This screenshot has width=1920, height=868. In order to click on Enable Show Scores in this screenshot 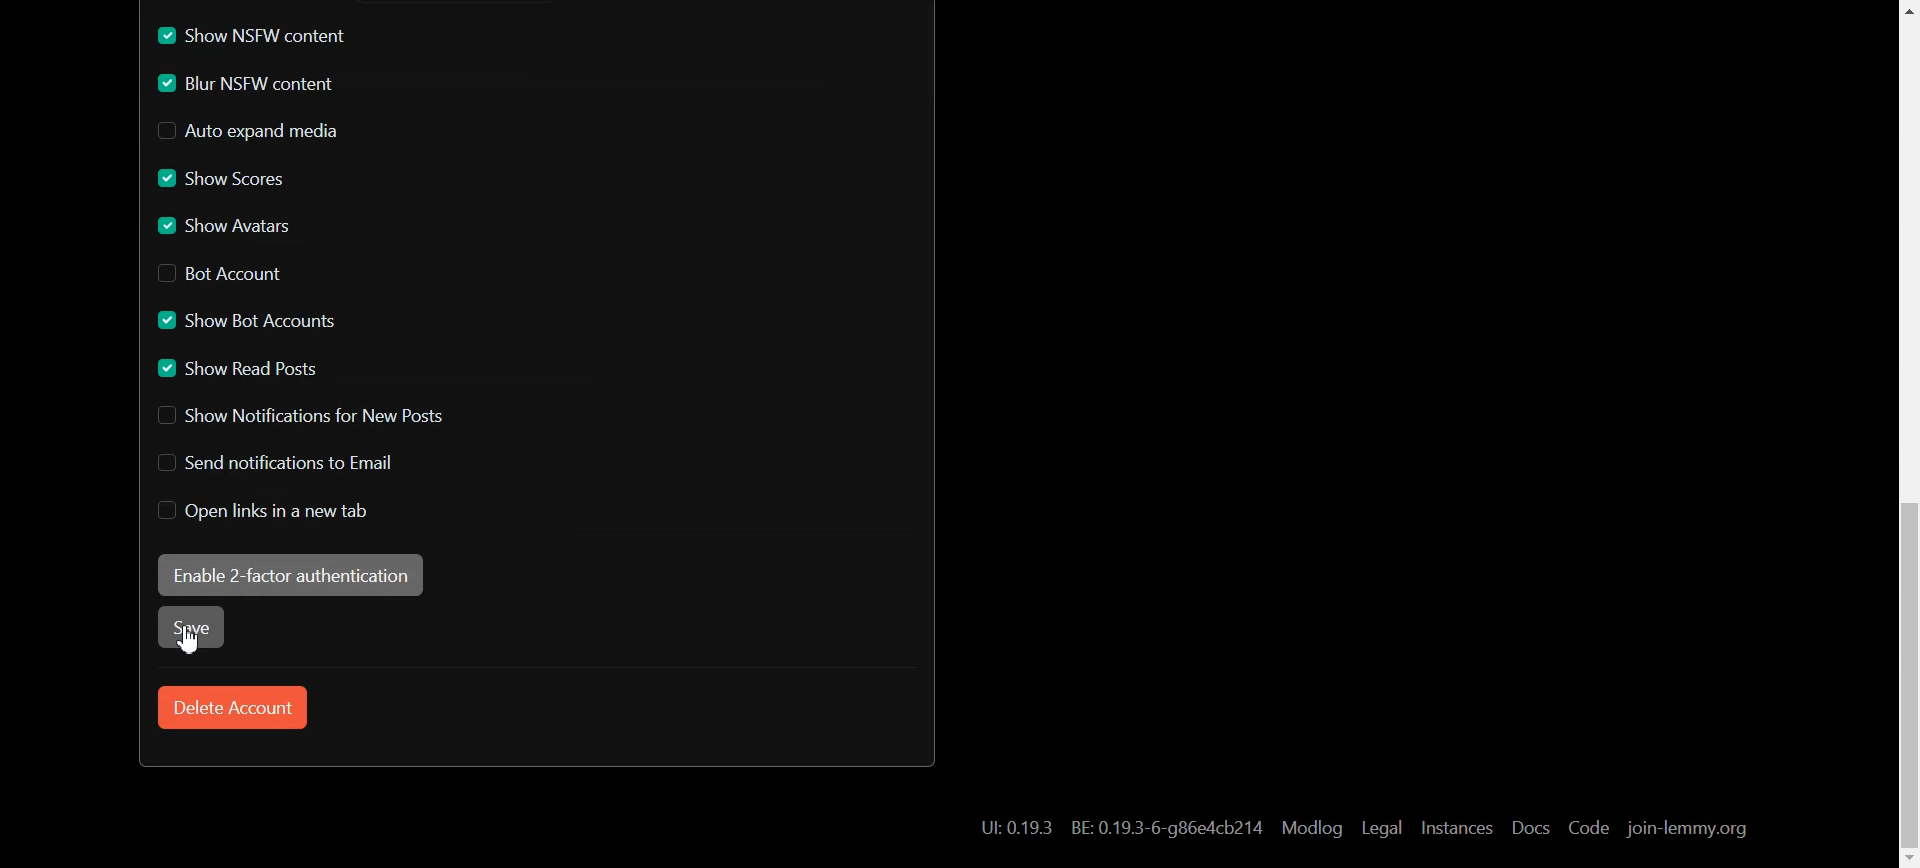, I will do `click(217, 179)`.